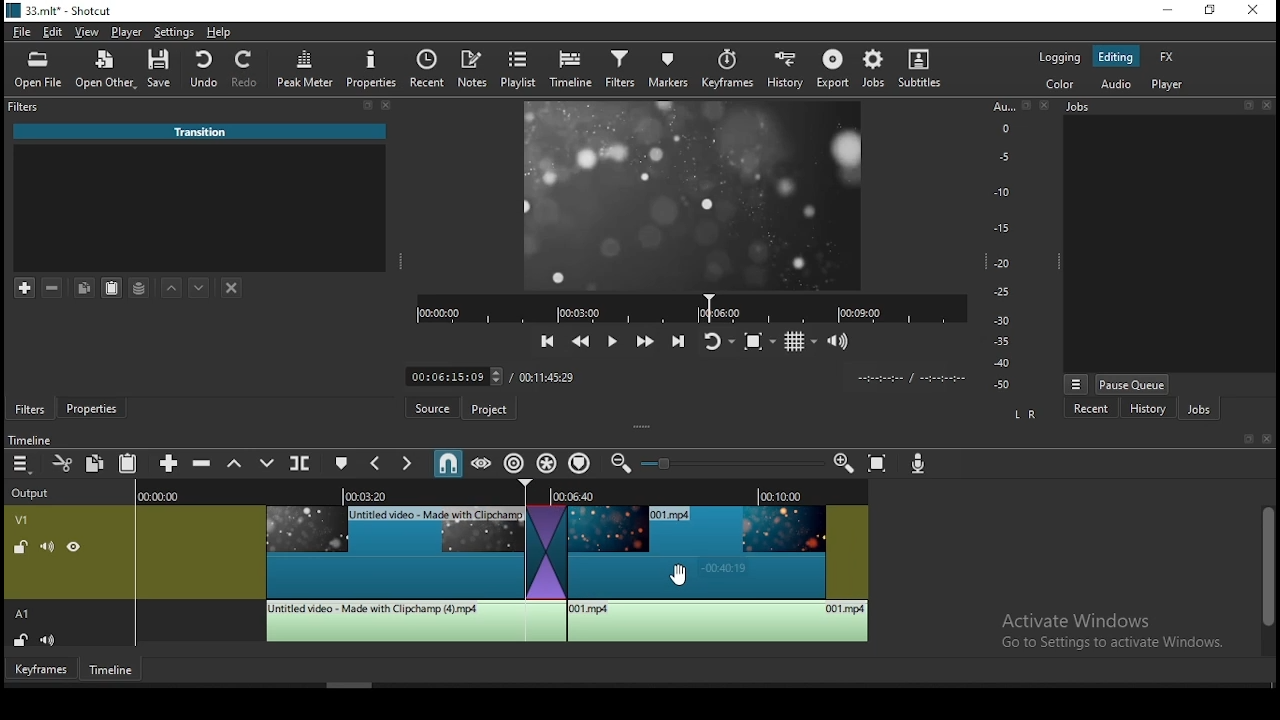  What do you see at coordinates (23, 640) in the screenshot?
I see `(un)lock` at bounding box center [23, 640].